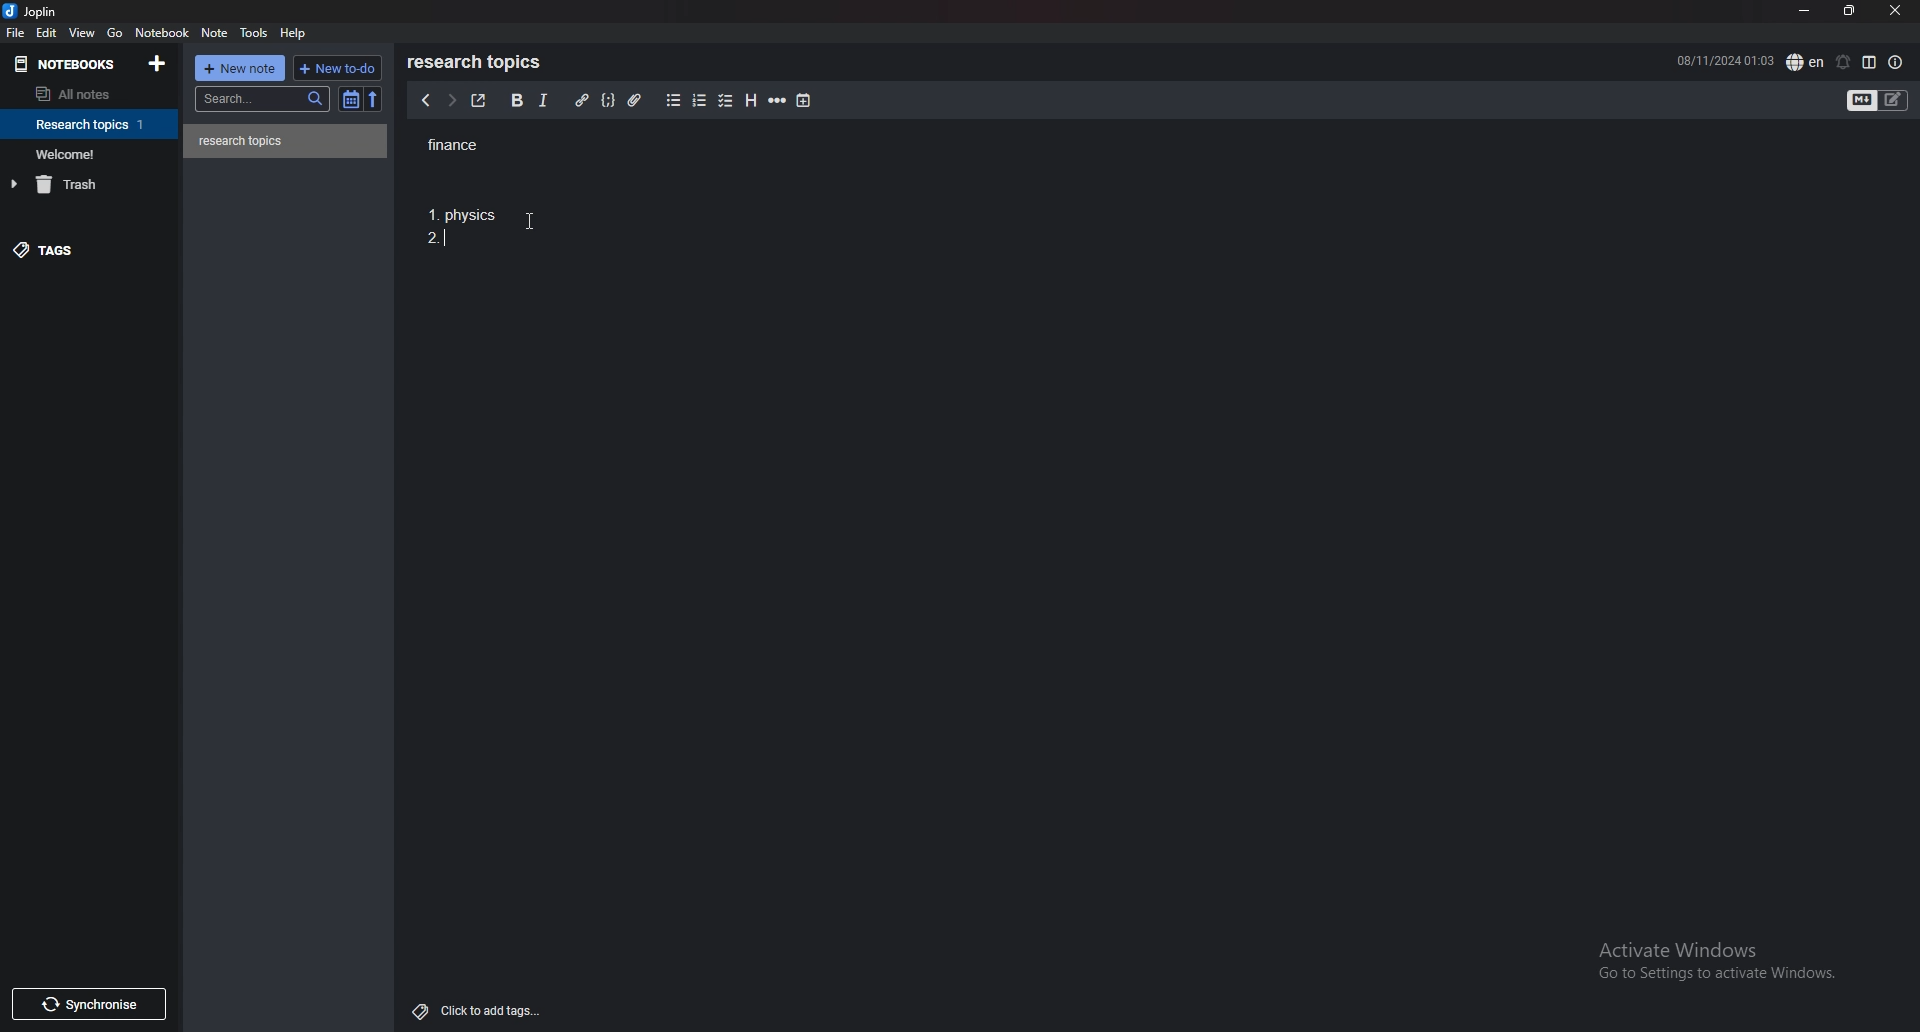 The image size is (1920, 1032). I want to click on cursor, so click(529, 221).